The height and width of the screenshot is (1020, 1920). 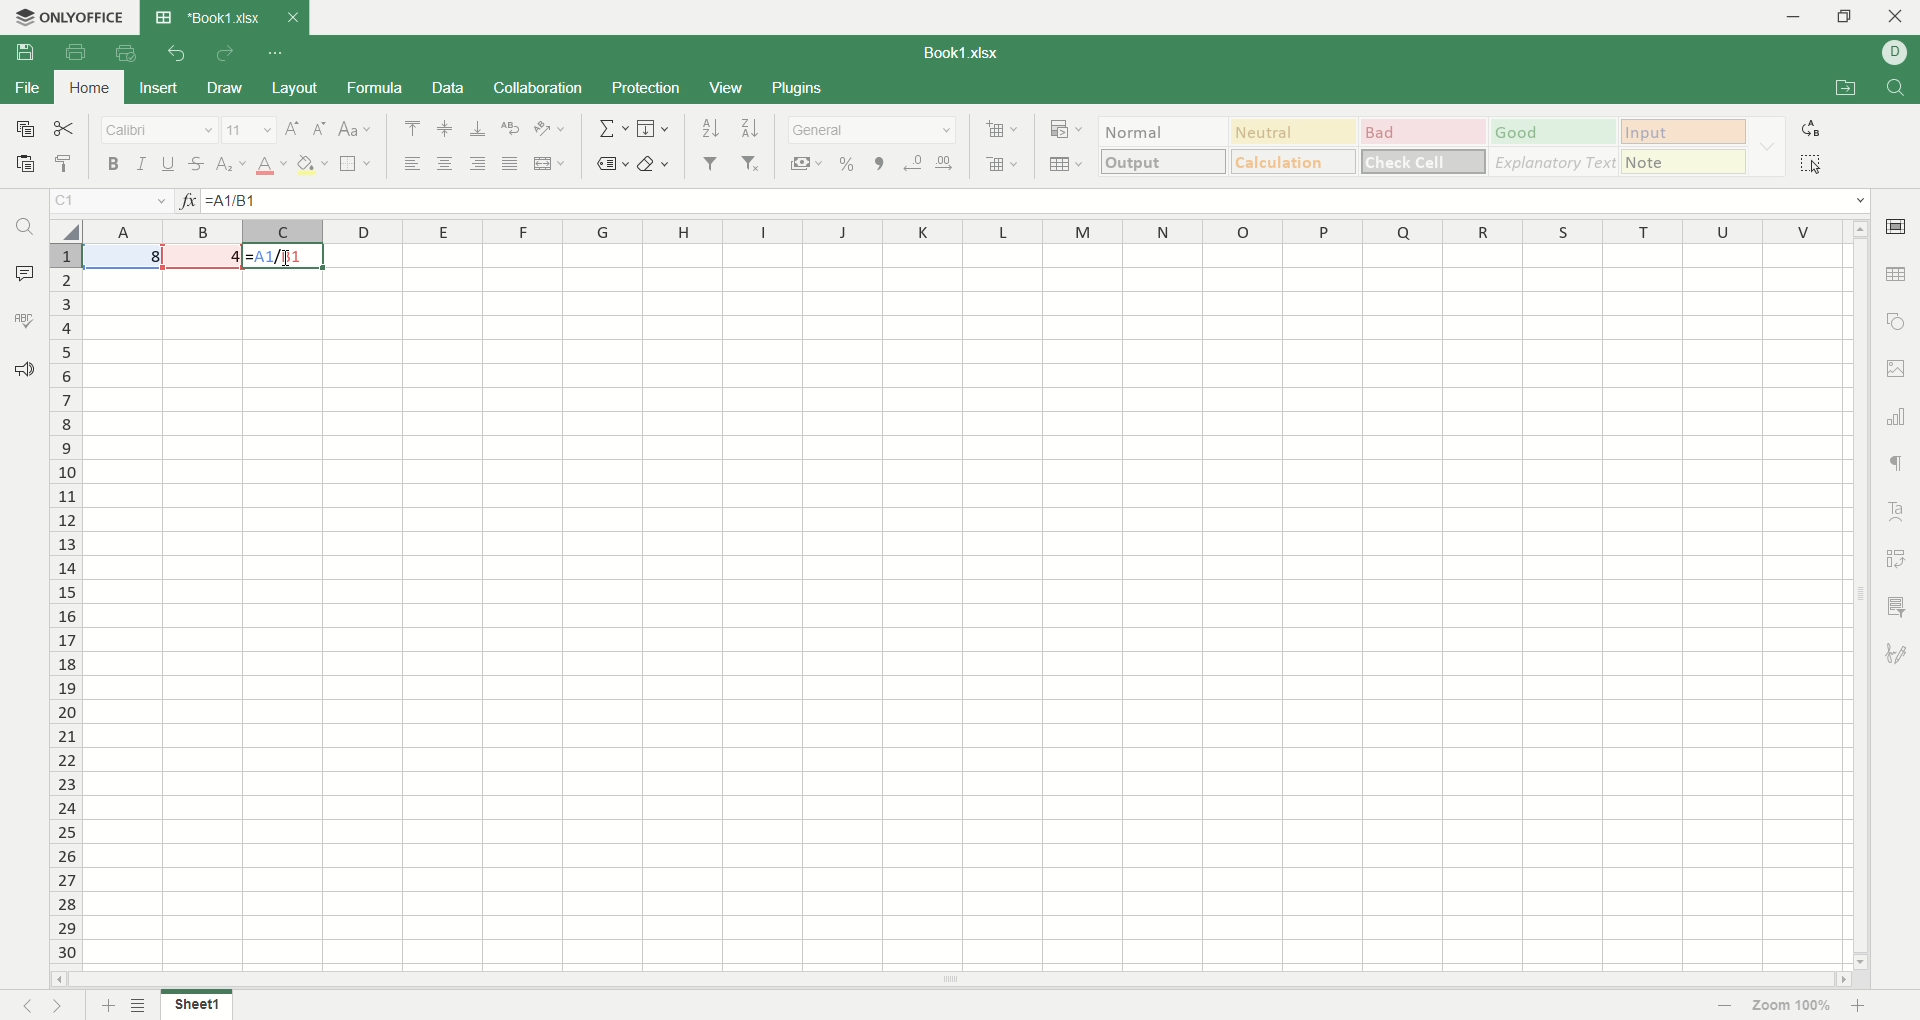 I want to click on zoom out, so click(x=1726, y=1006).